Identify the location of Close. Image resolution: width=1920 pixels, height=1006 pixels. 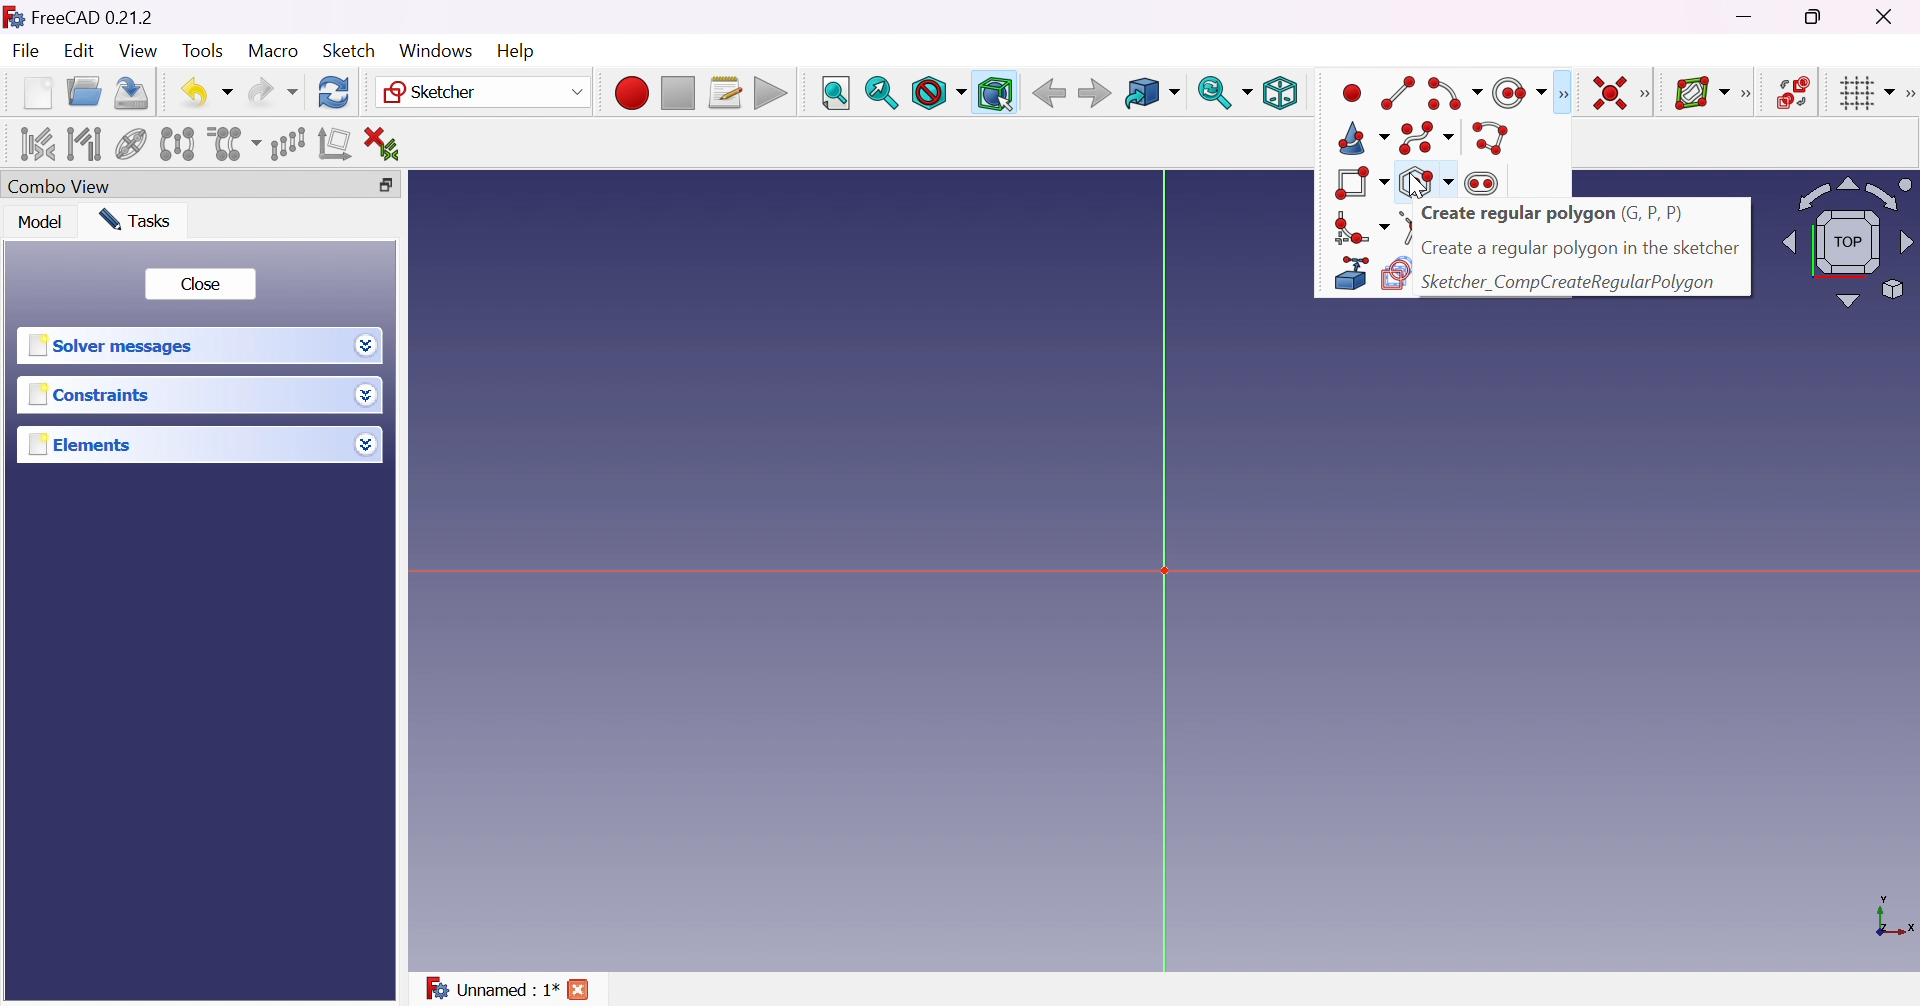
(199, 285).